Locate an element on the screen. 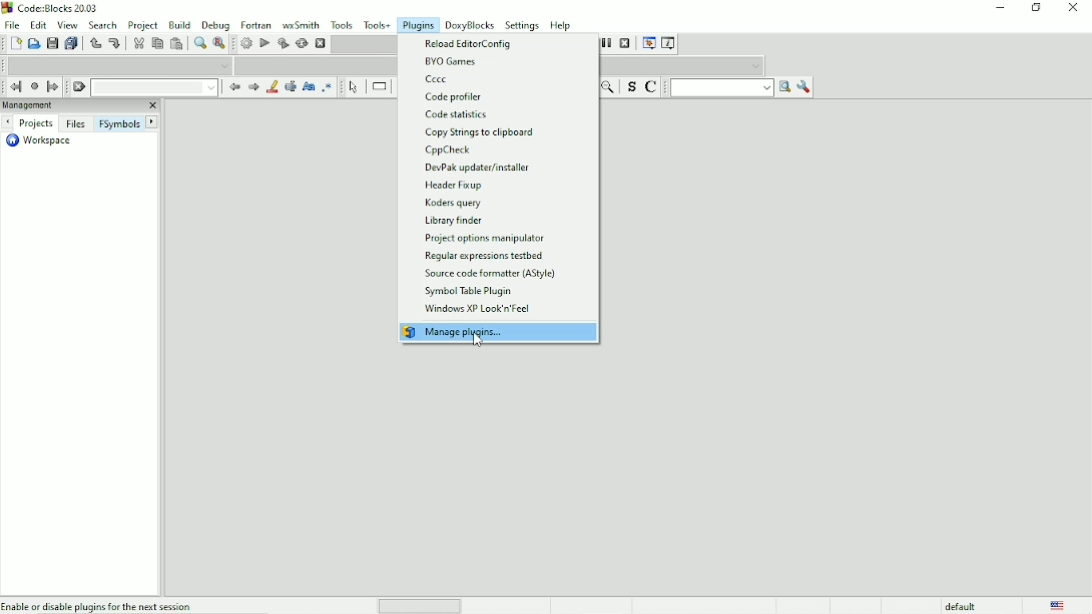  Code profiler is located at coordinates (457, 98).